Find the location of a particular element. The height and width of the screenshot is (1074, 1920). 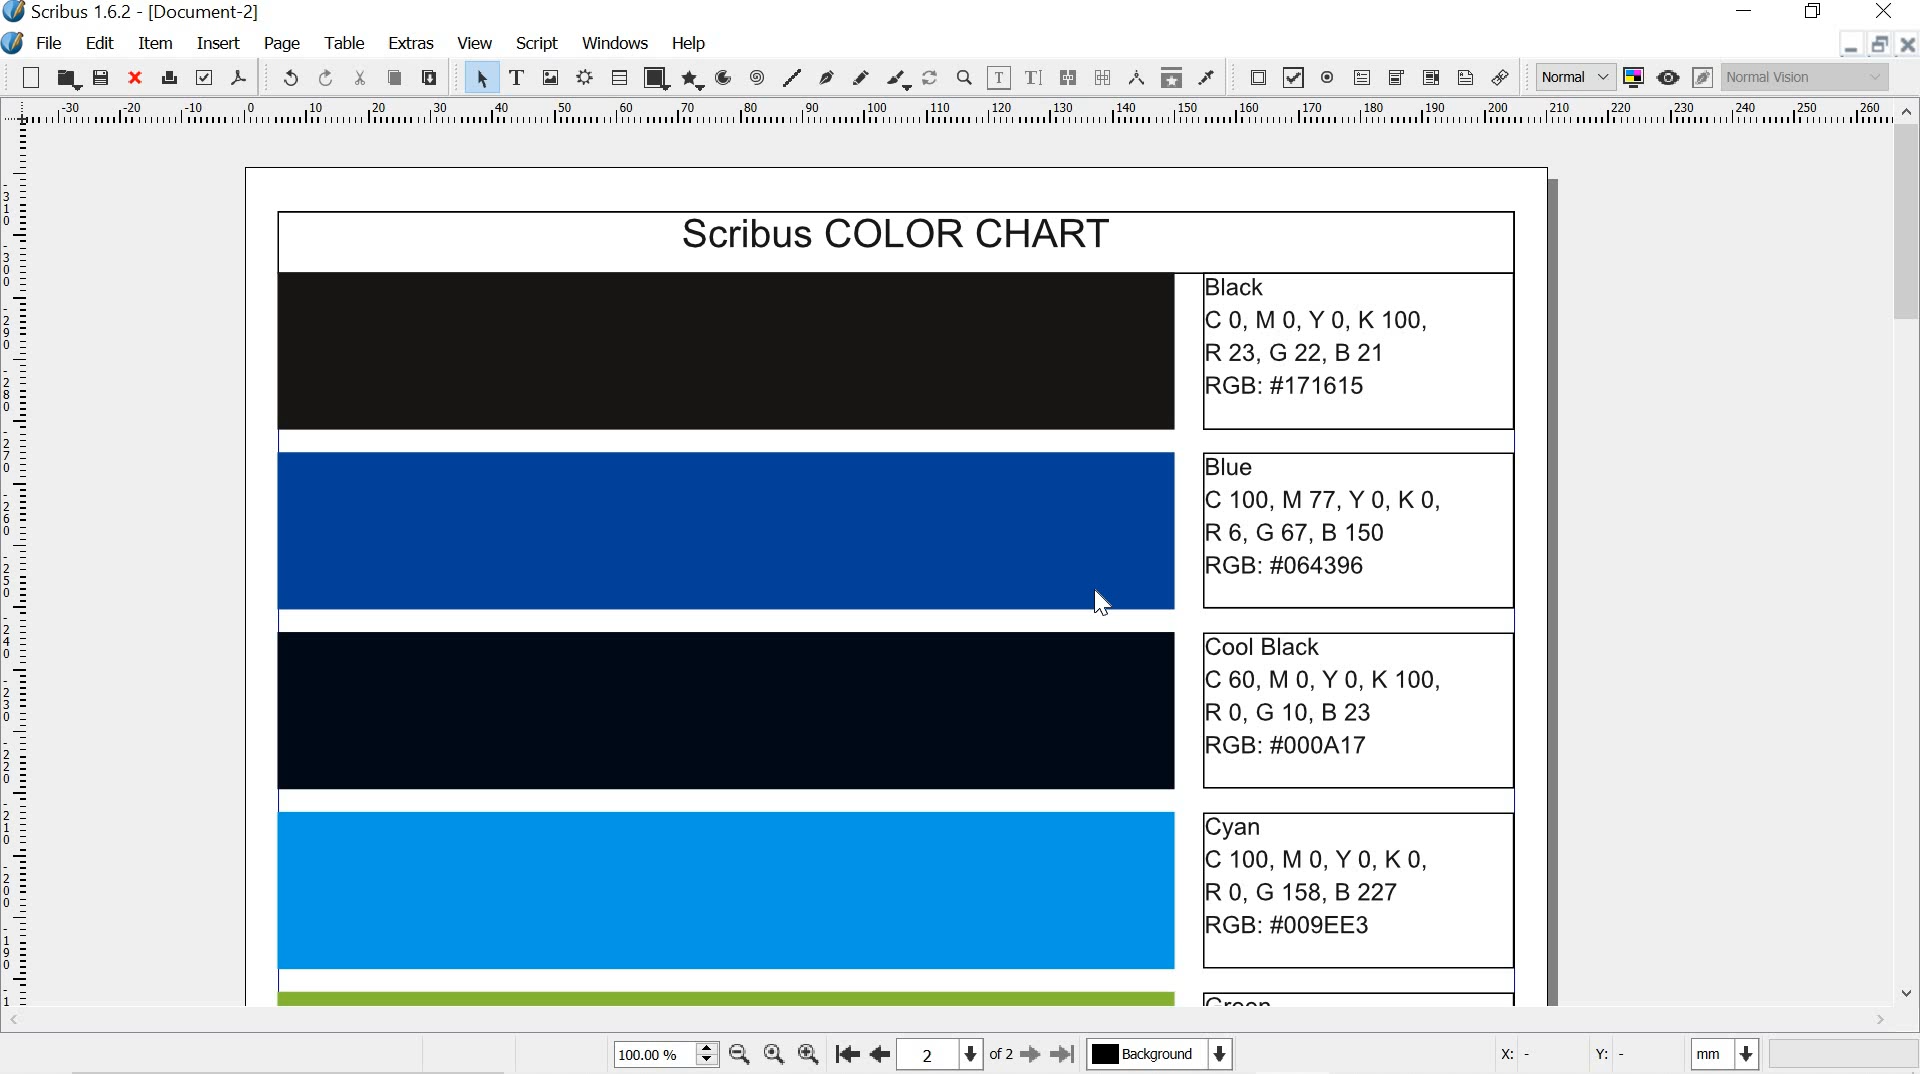

First page is located at coordinates (844, 1053).